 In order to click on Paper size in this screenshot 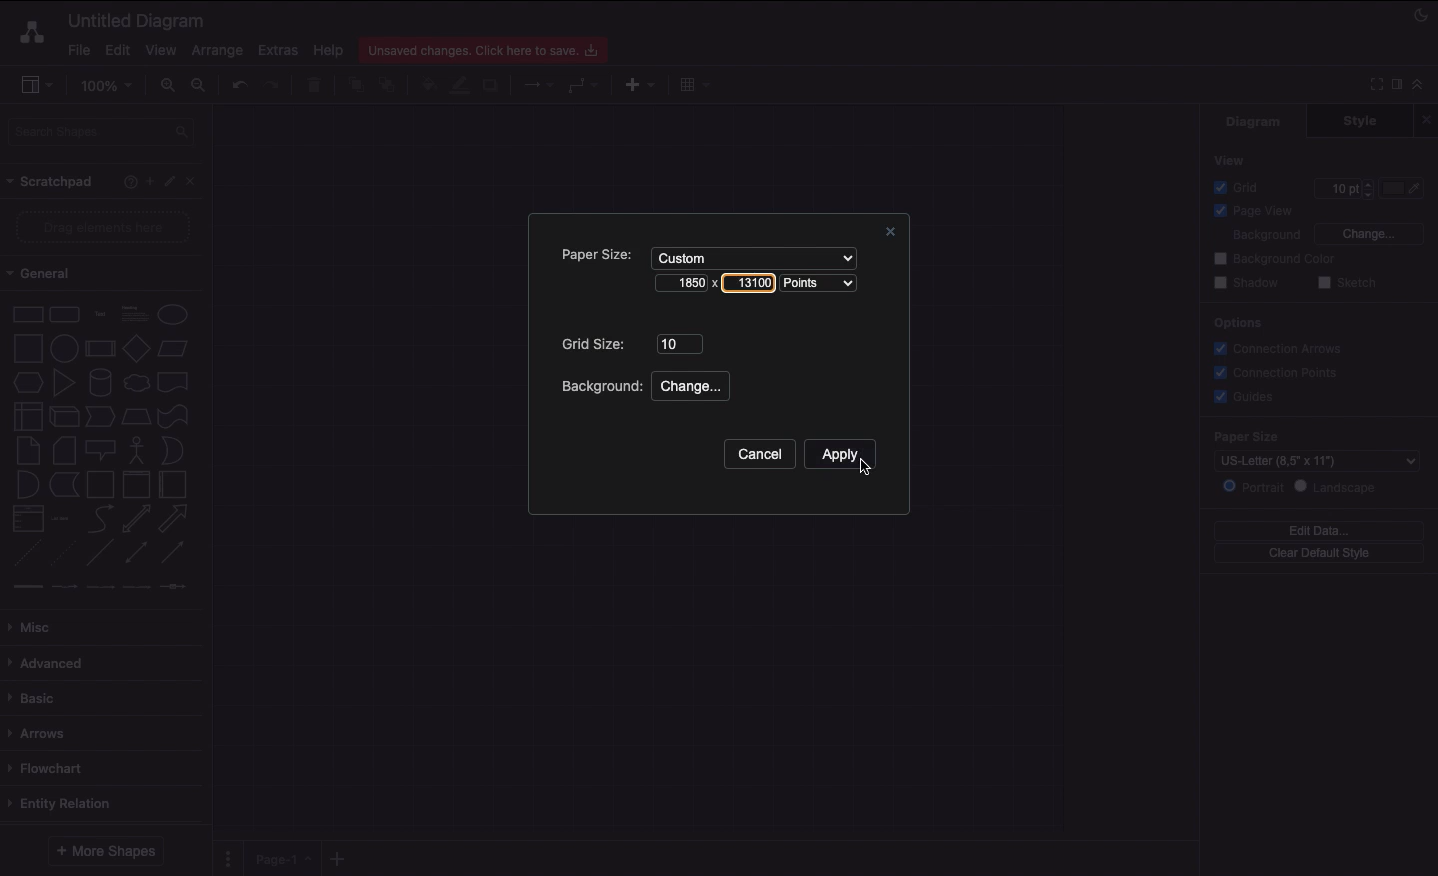, I will do `click(590, 254)`.